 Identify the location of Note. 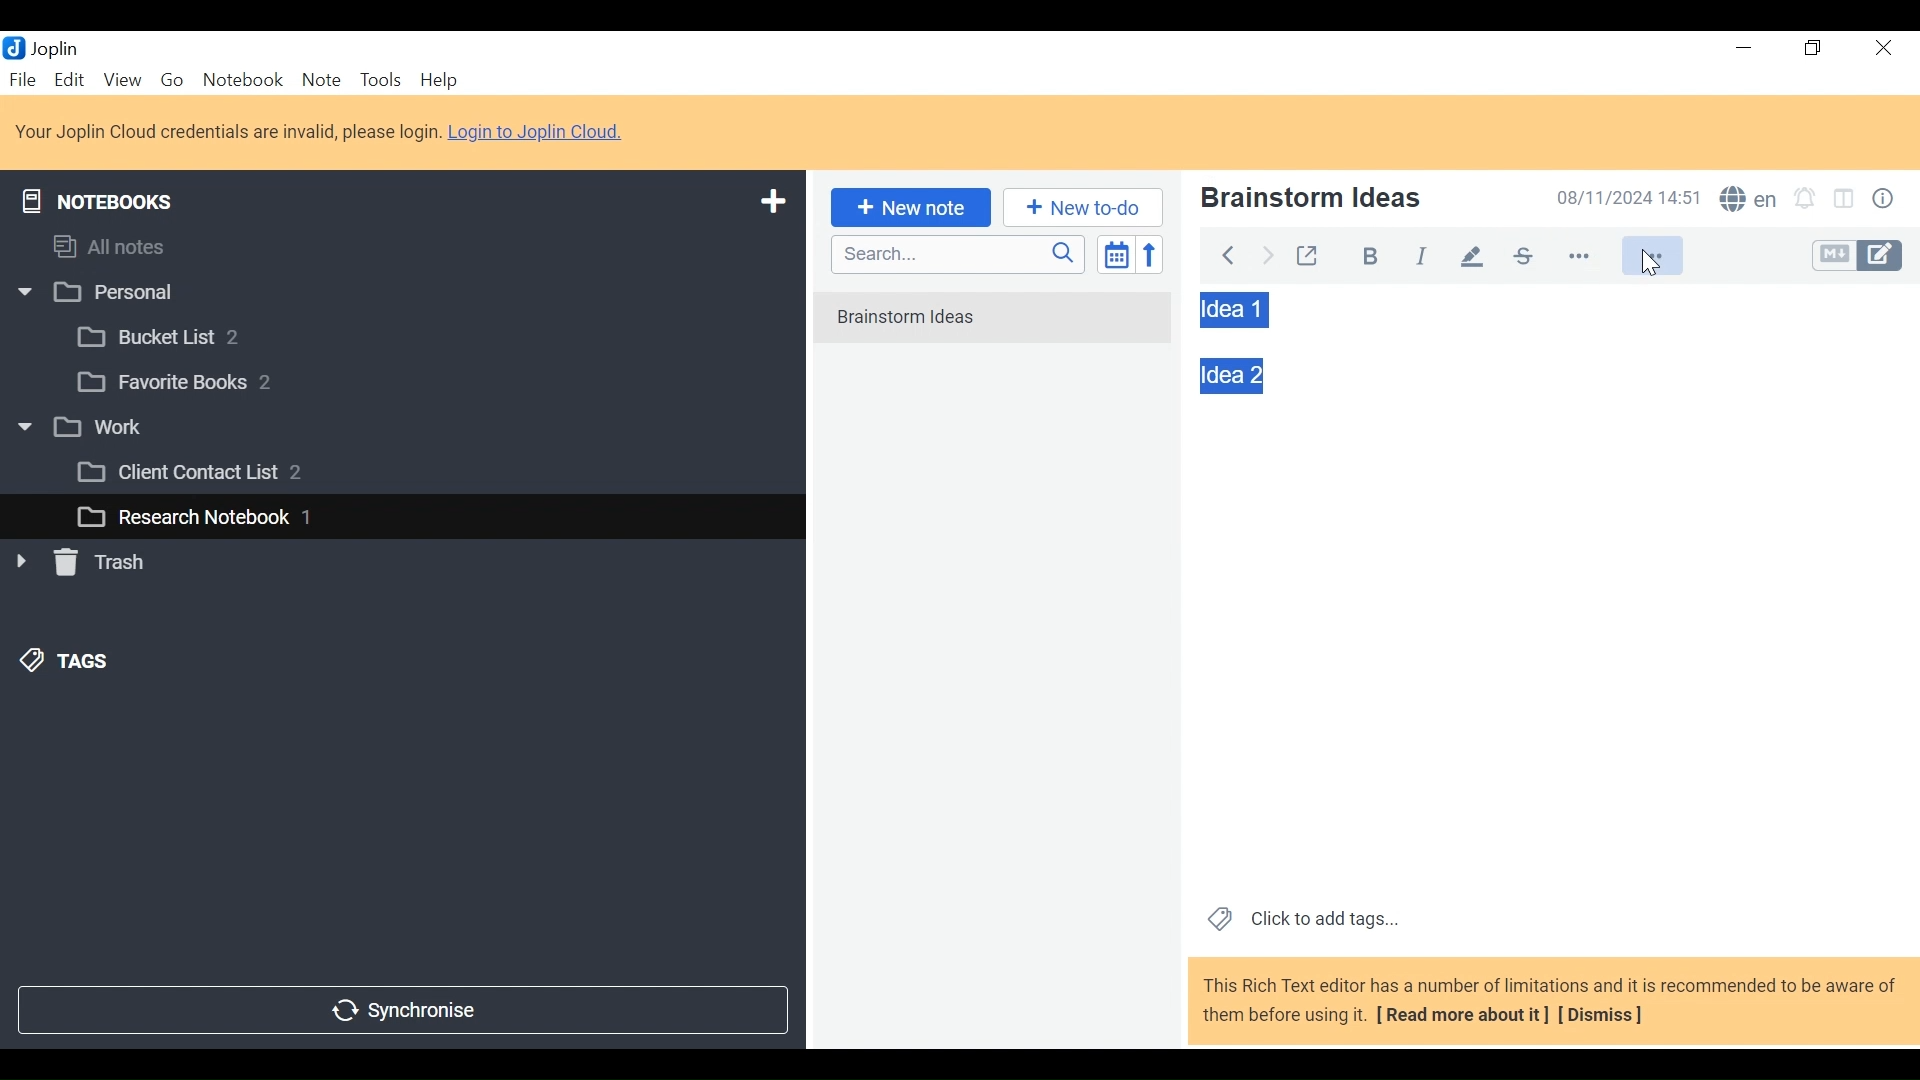
(321, 79).